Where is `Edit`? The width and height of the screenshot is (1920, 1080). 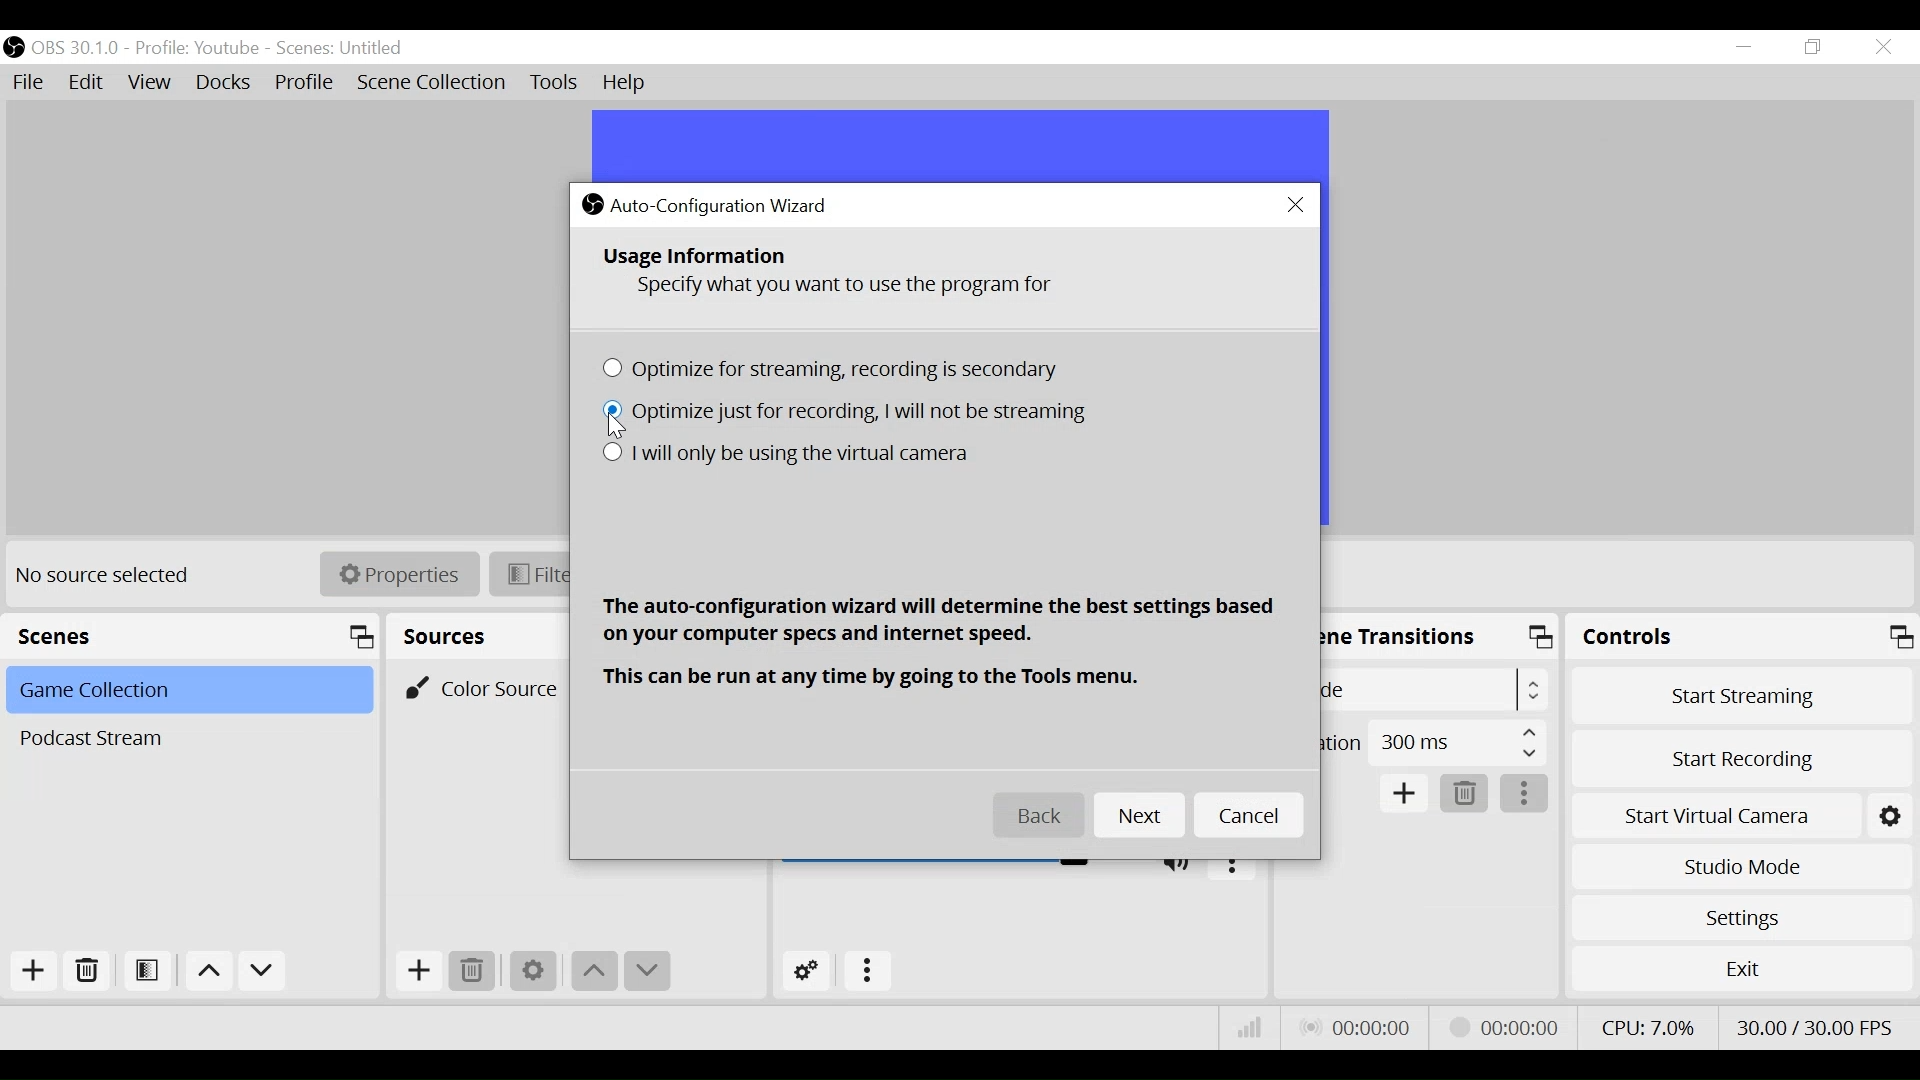
Edit is located at coordinates (88, 85).